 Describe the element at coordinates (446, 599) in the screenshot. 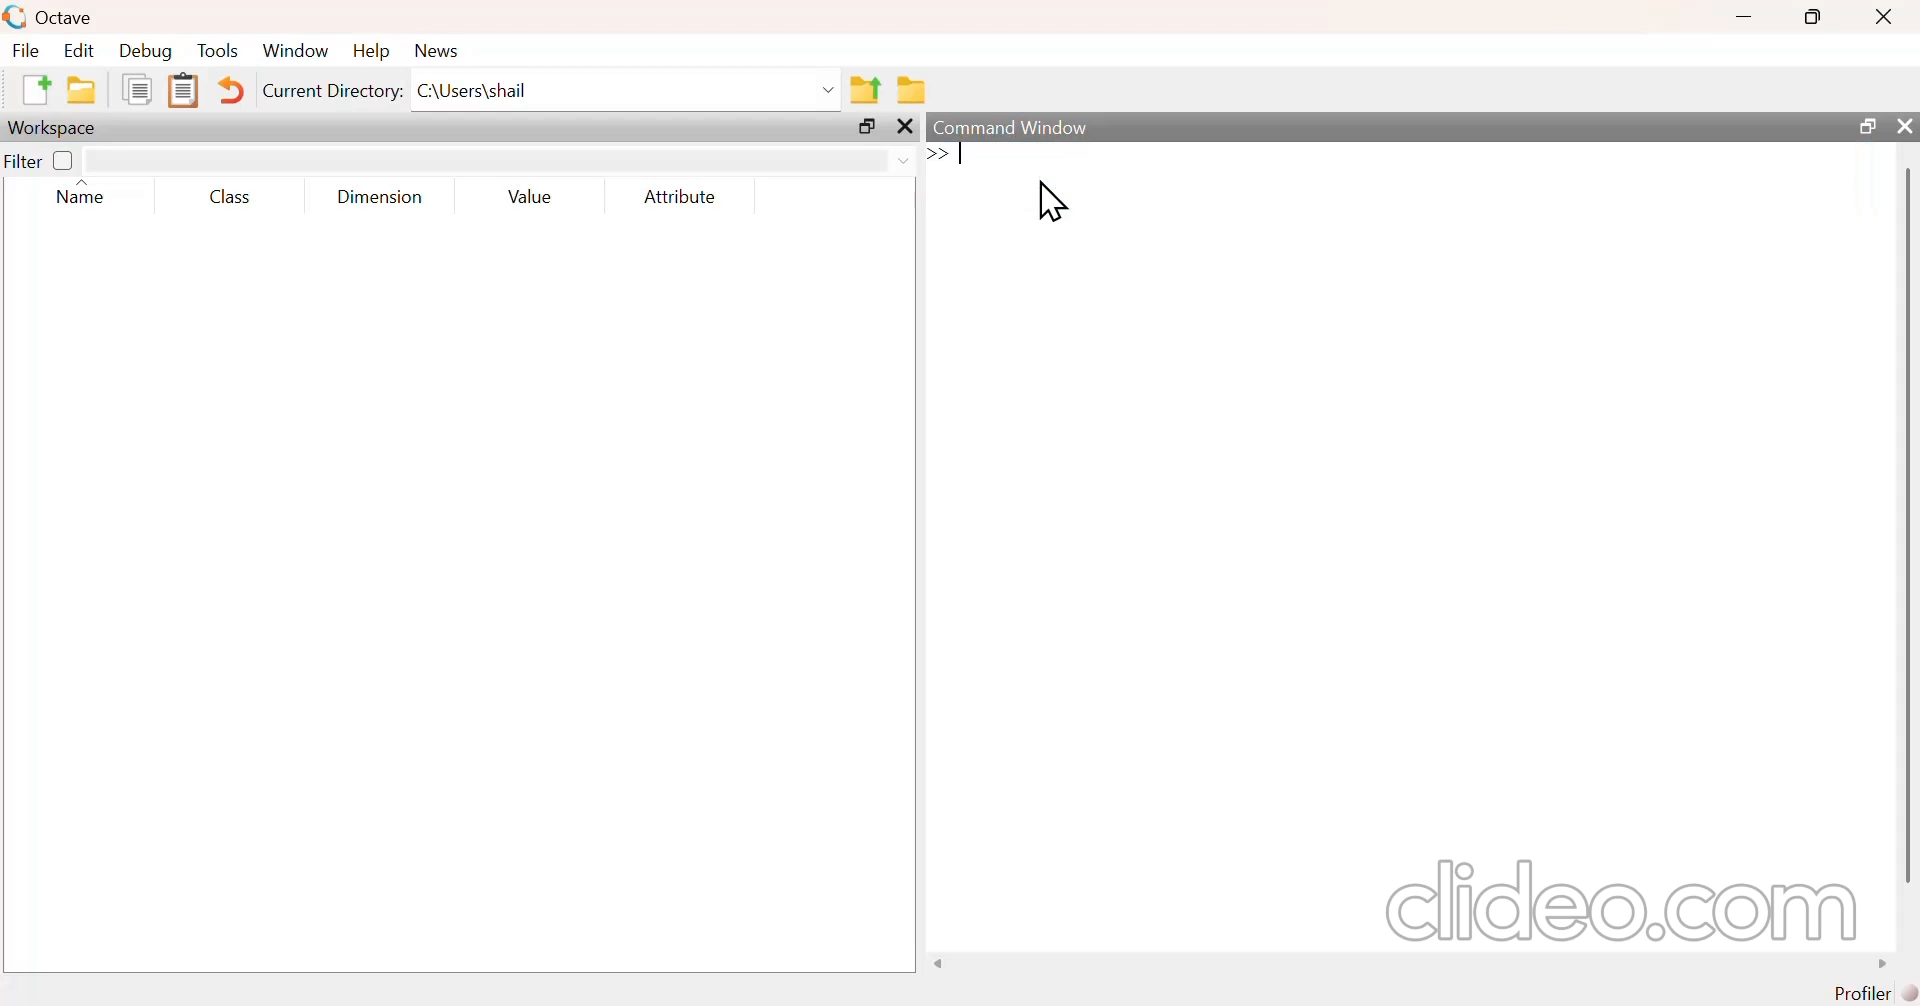

I see `empty area` at that location.